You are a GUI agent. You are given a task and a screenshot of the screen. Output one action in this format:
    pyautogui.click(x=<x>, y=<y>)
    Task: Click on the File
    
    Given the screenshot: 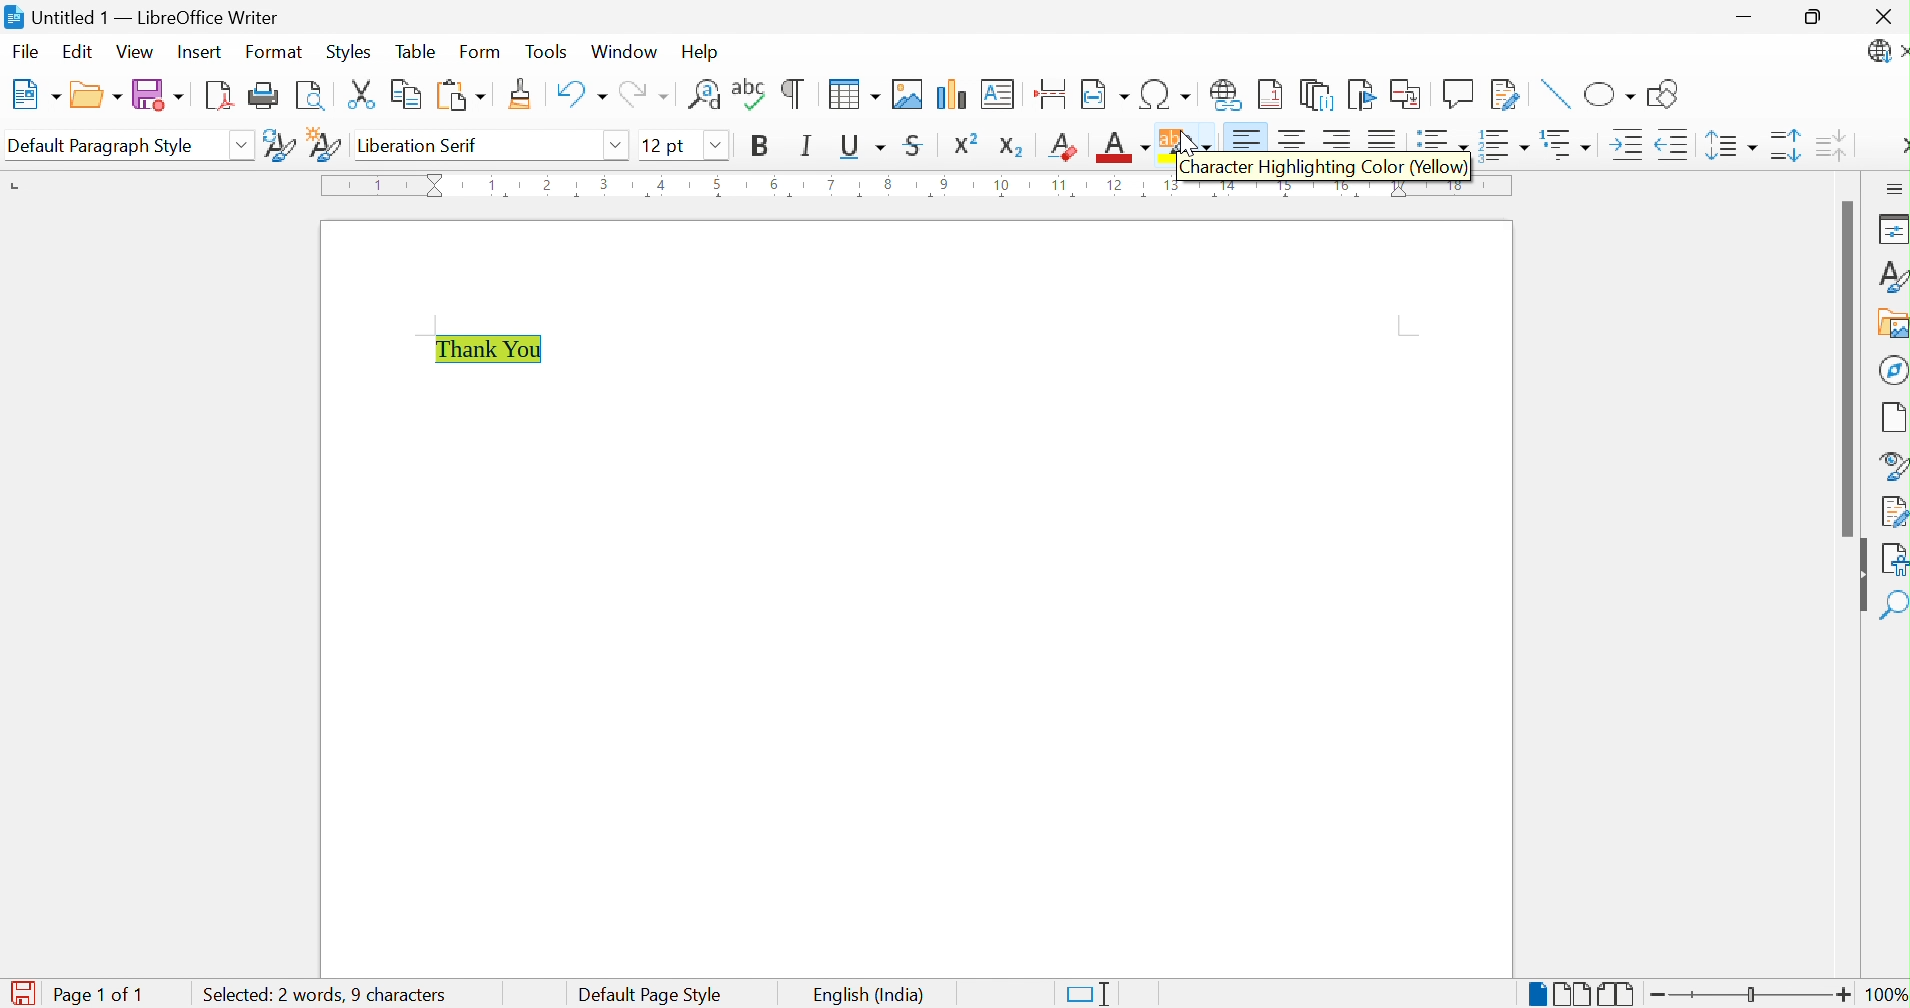 What is the action you would take?
    pyautogui.click(x=27, y=51)
    